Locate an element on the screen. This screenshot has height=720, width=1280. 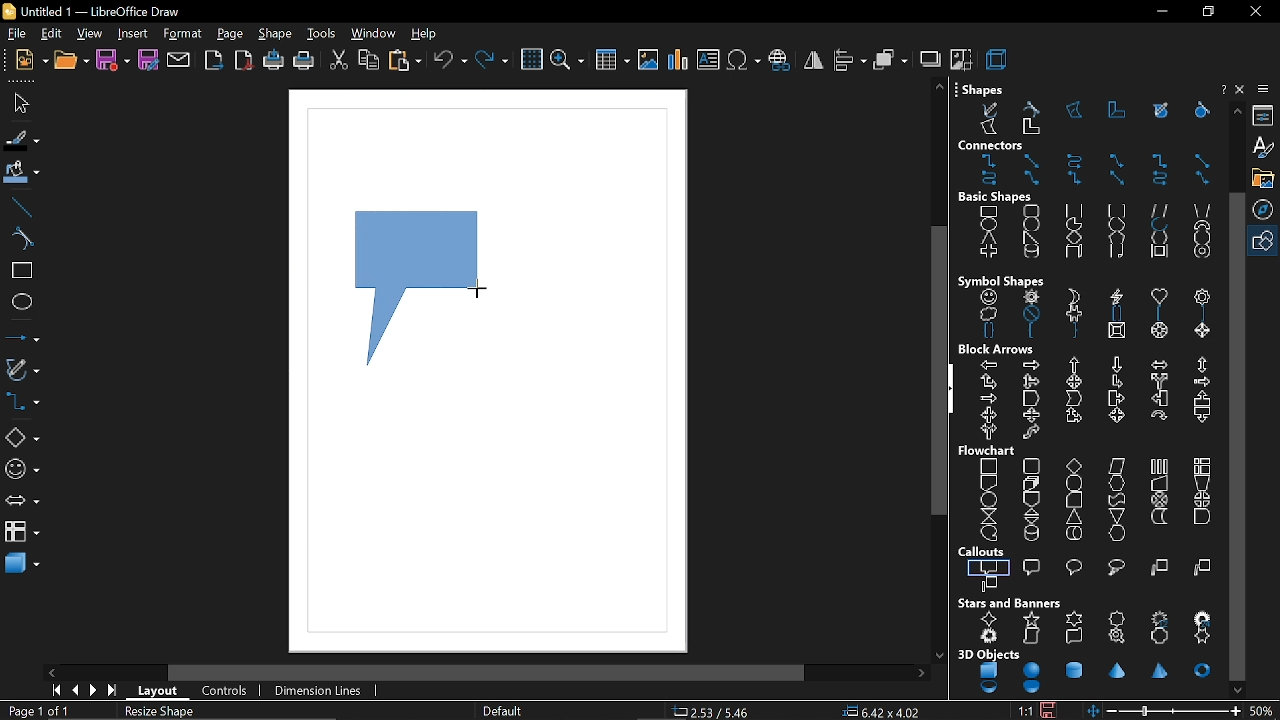
shape is located at coordinates (277, 35).